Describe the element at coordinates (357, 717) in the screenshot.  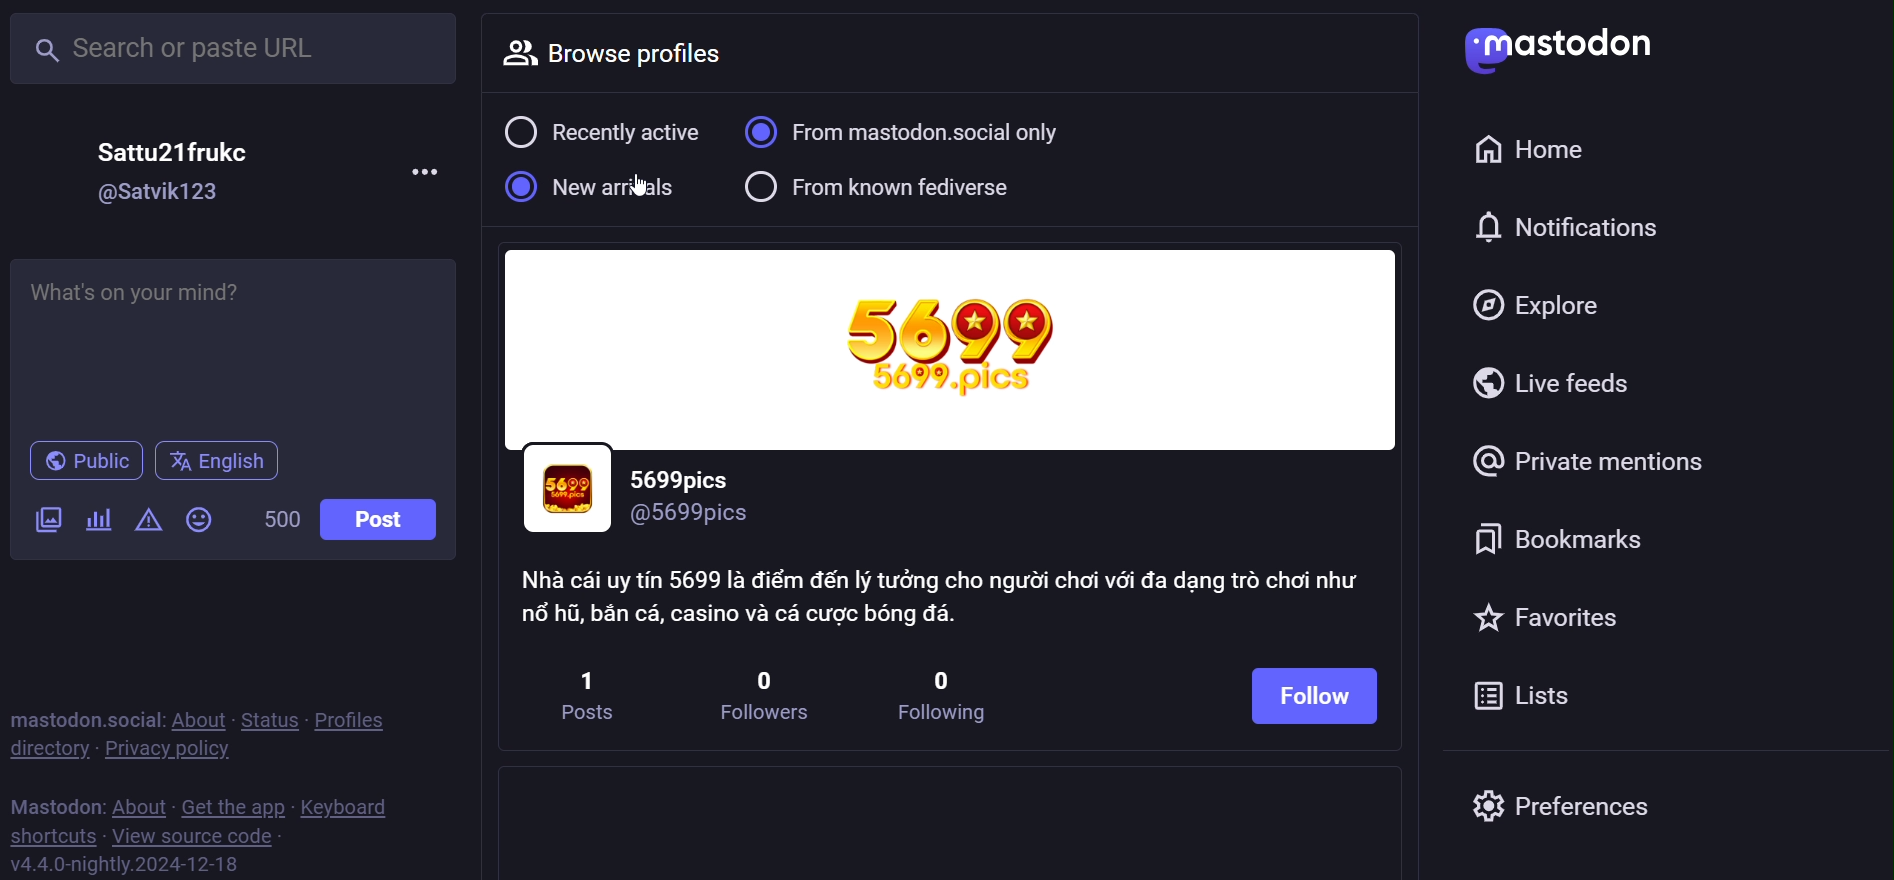
I see `profiles` at that location.